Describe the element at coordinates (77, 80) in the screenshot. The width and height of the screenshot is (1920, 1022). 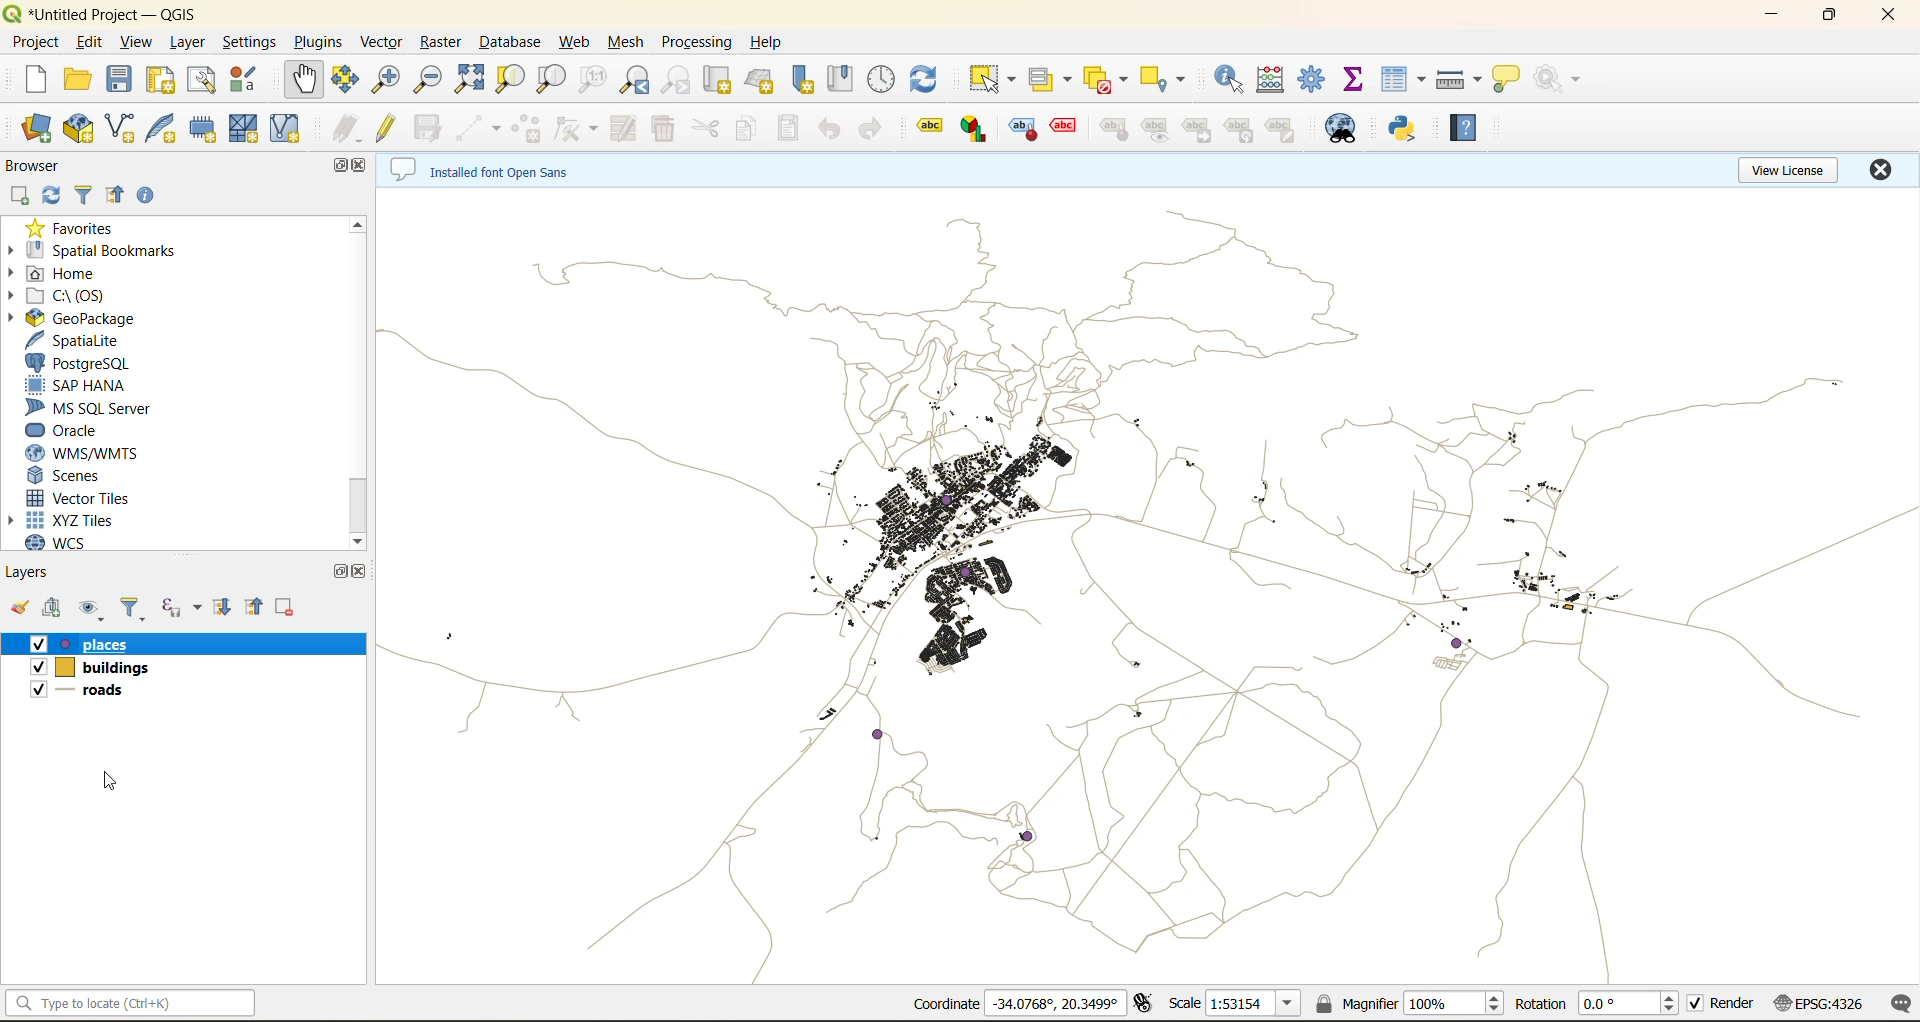
I see `open` at that location.